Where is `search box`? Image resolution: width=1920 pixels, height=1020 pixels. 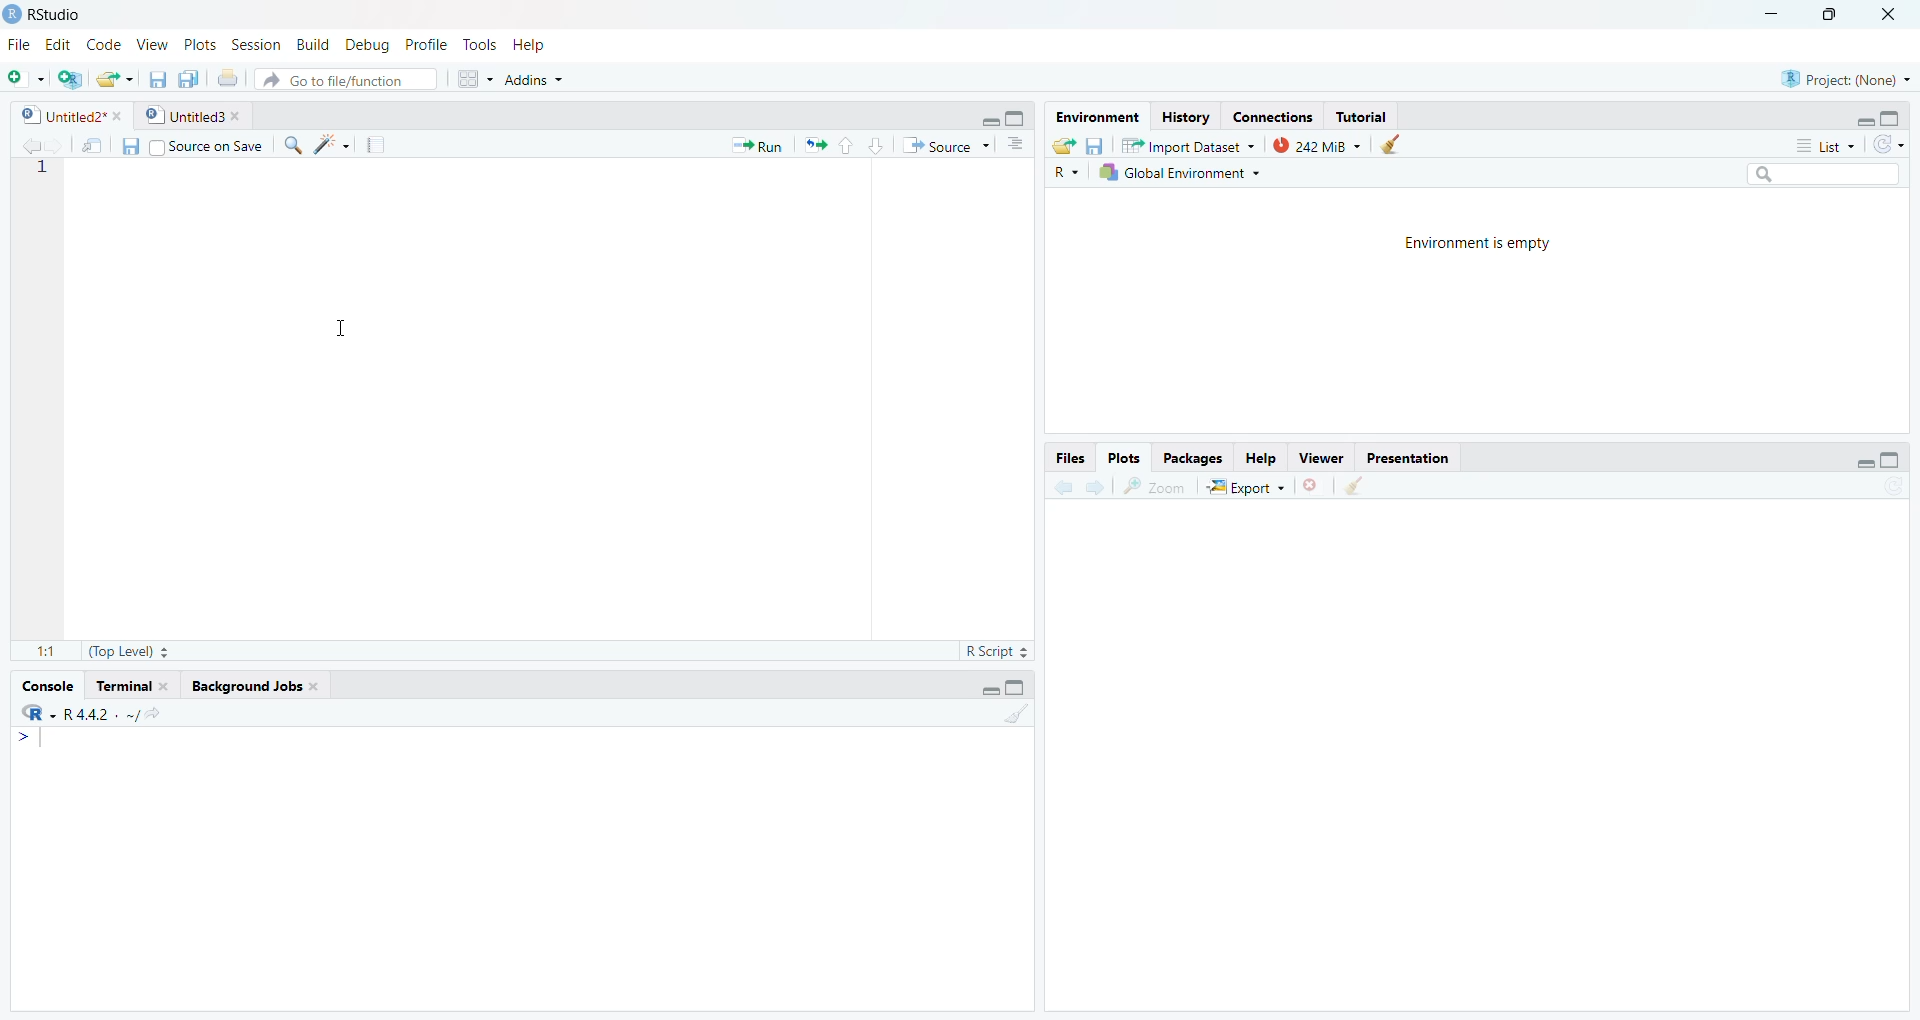 search box is located at coordinates (1821, 173).